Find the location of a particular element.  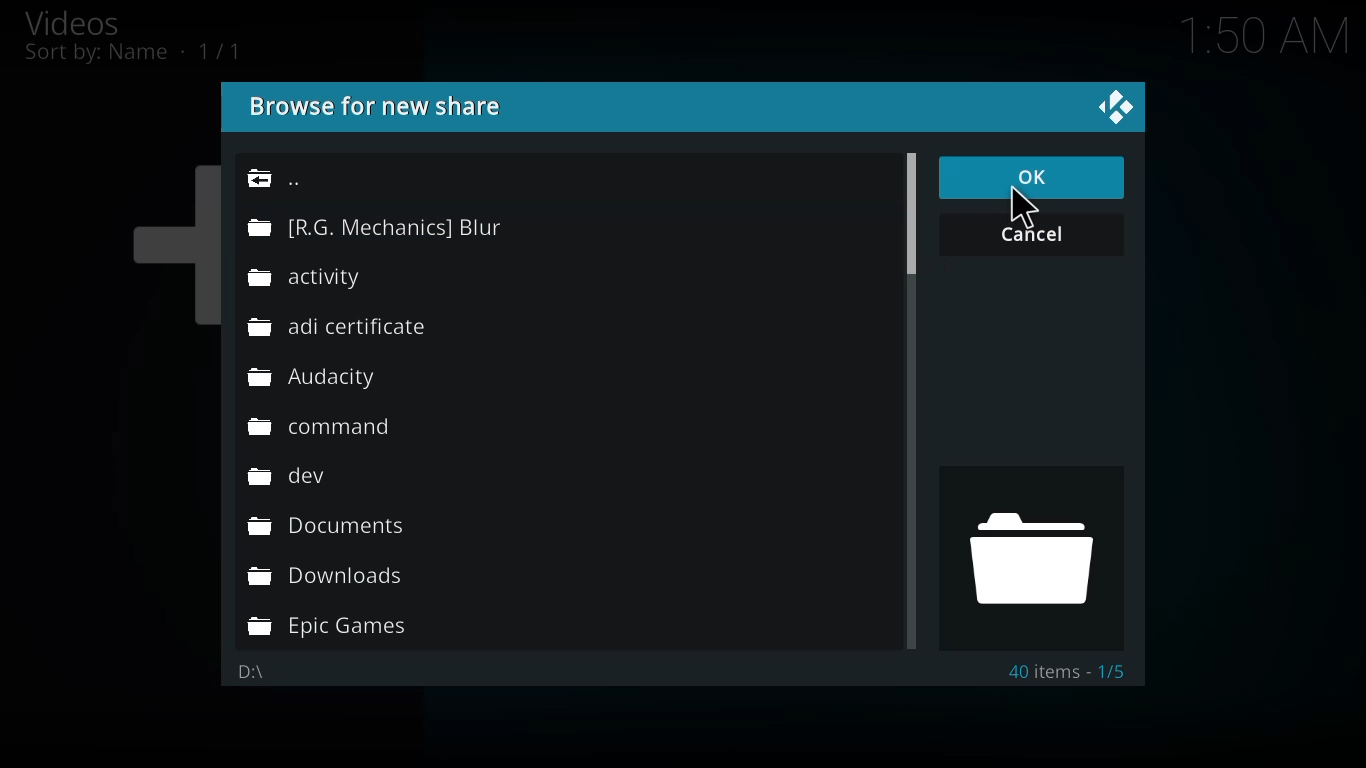

close is located at coordinates (1114, 108).